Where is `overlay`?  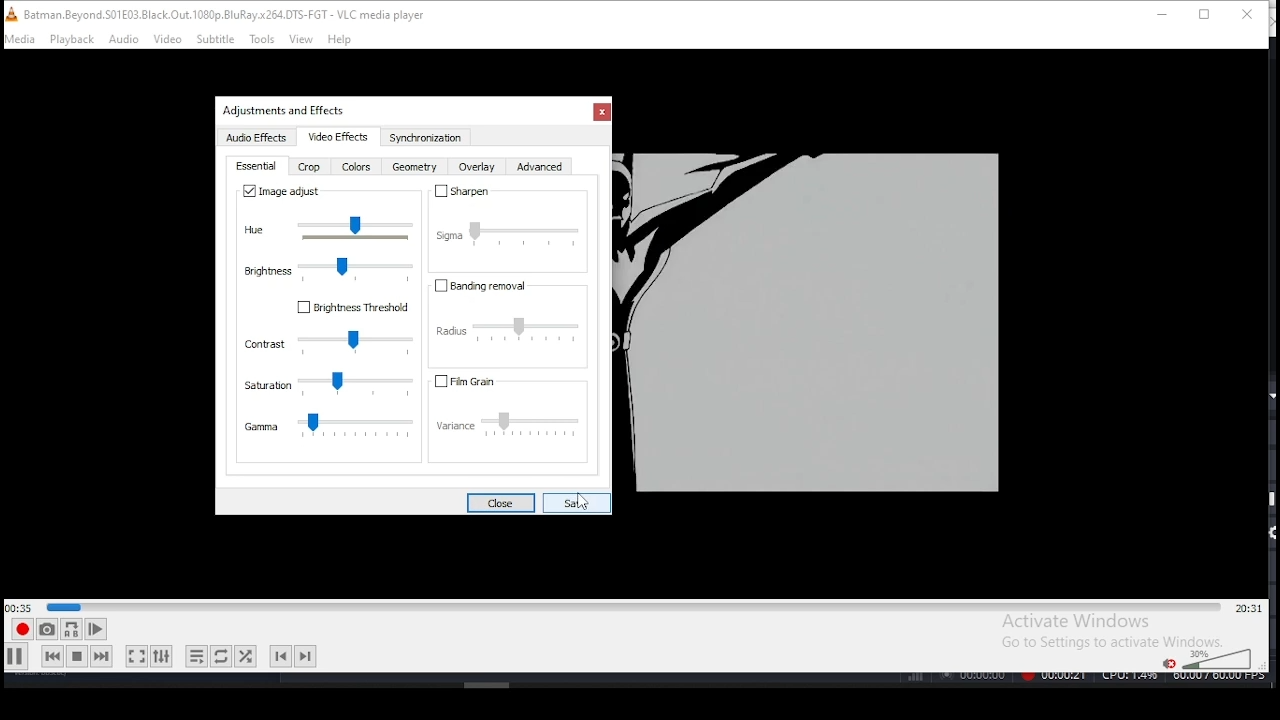
overlay is located at coordinates (476, 169).